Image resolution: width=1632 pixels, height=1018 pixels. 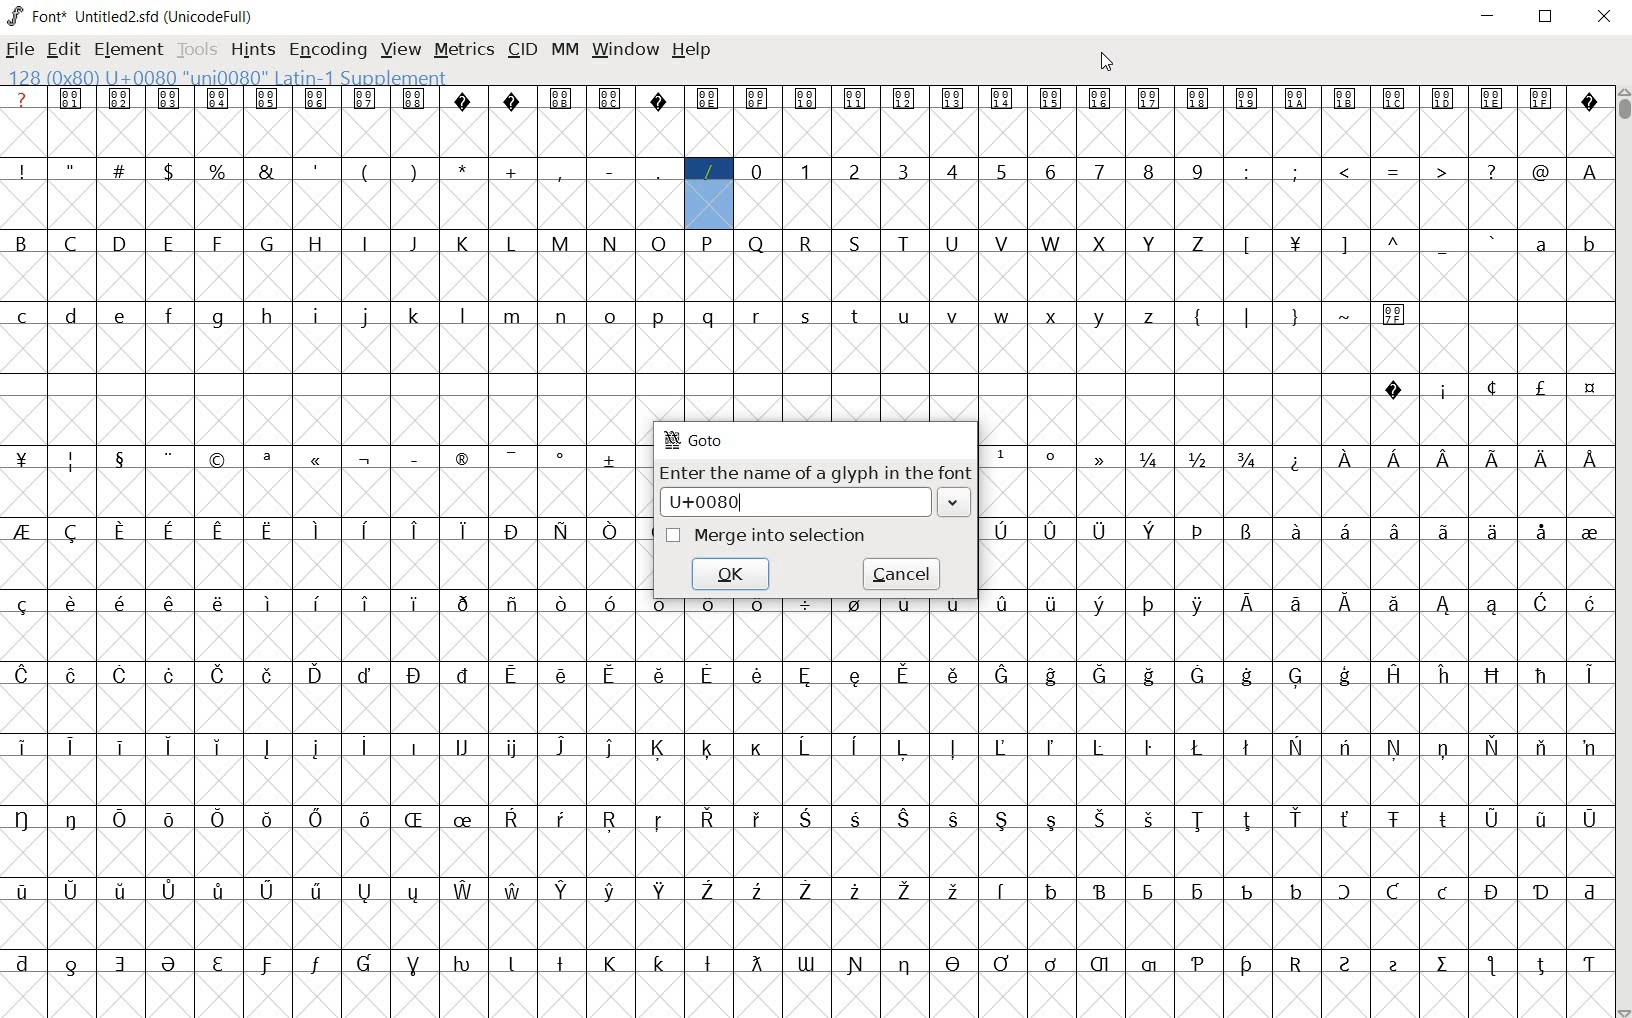 What do you see at coordinates (1344, 746) in the screenshot?
I see `glyph` at bounding box center [1344, 746].